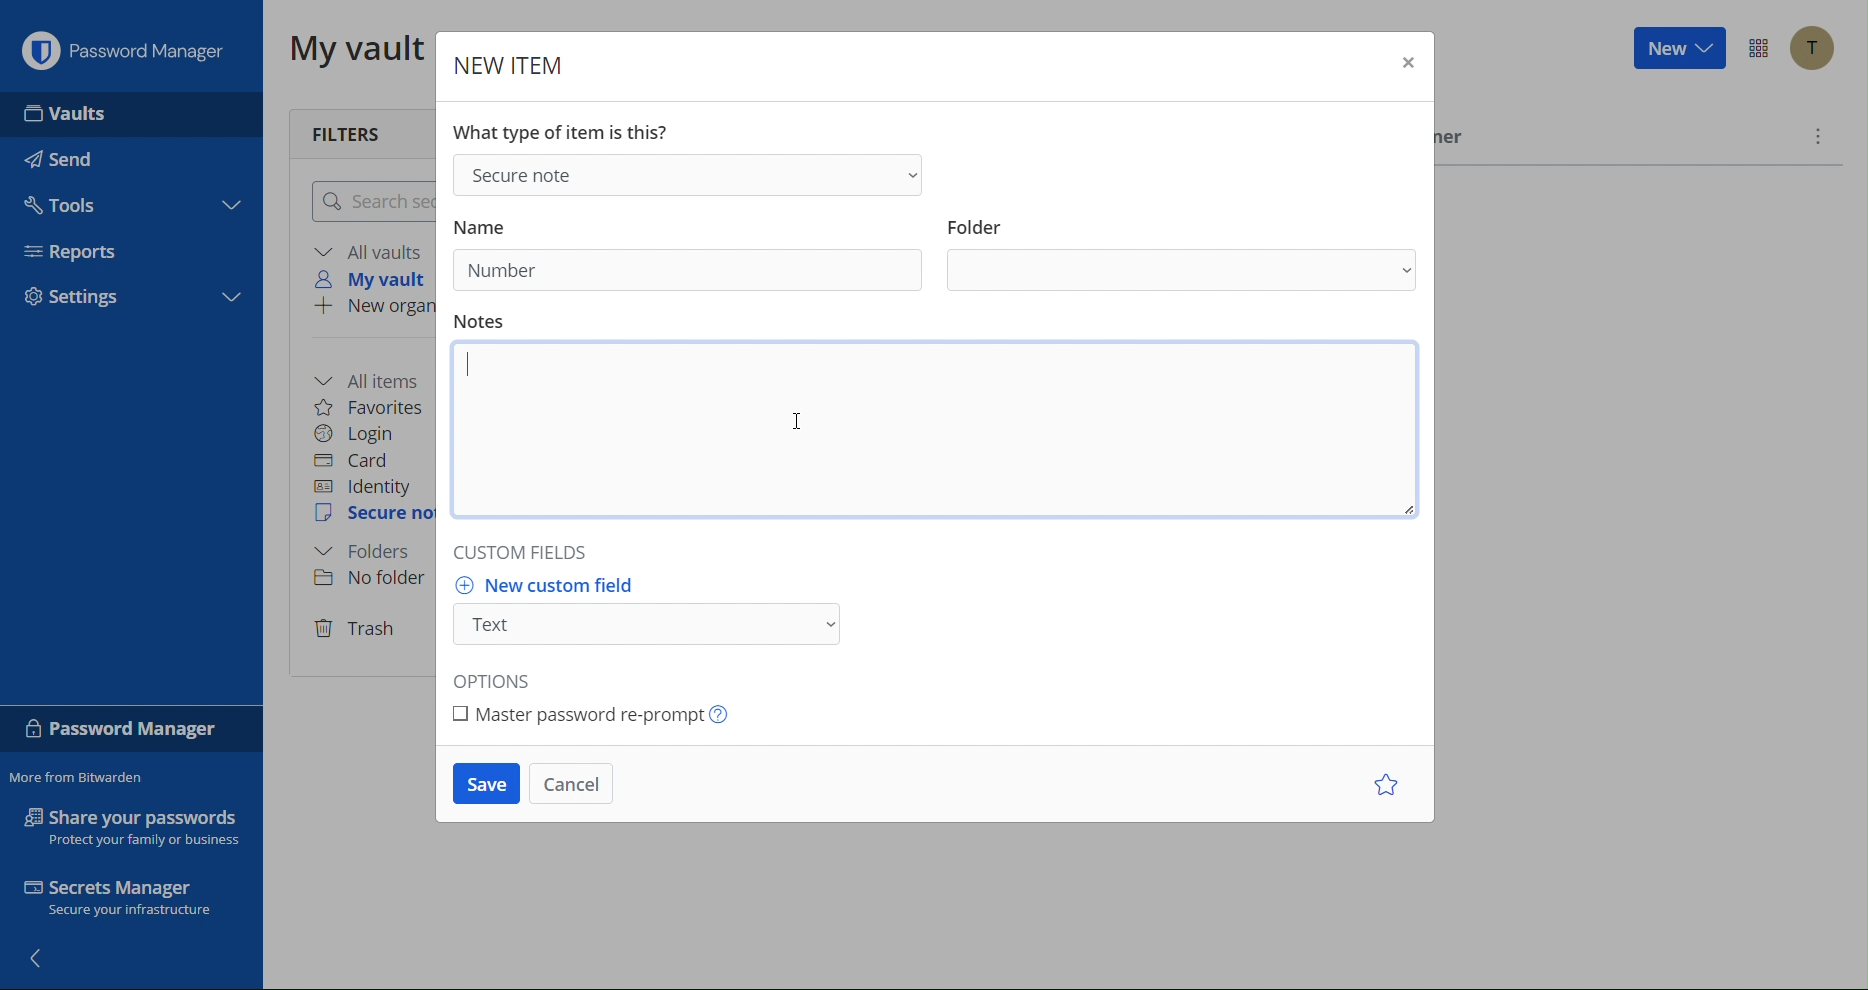 The height and width of the screenshot is (990, 1868). What do you see at coordinates (375, 378) in the screenshot?
I see `All items` at bounding box center [375, 378].